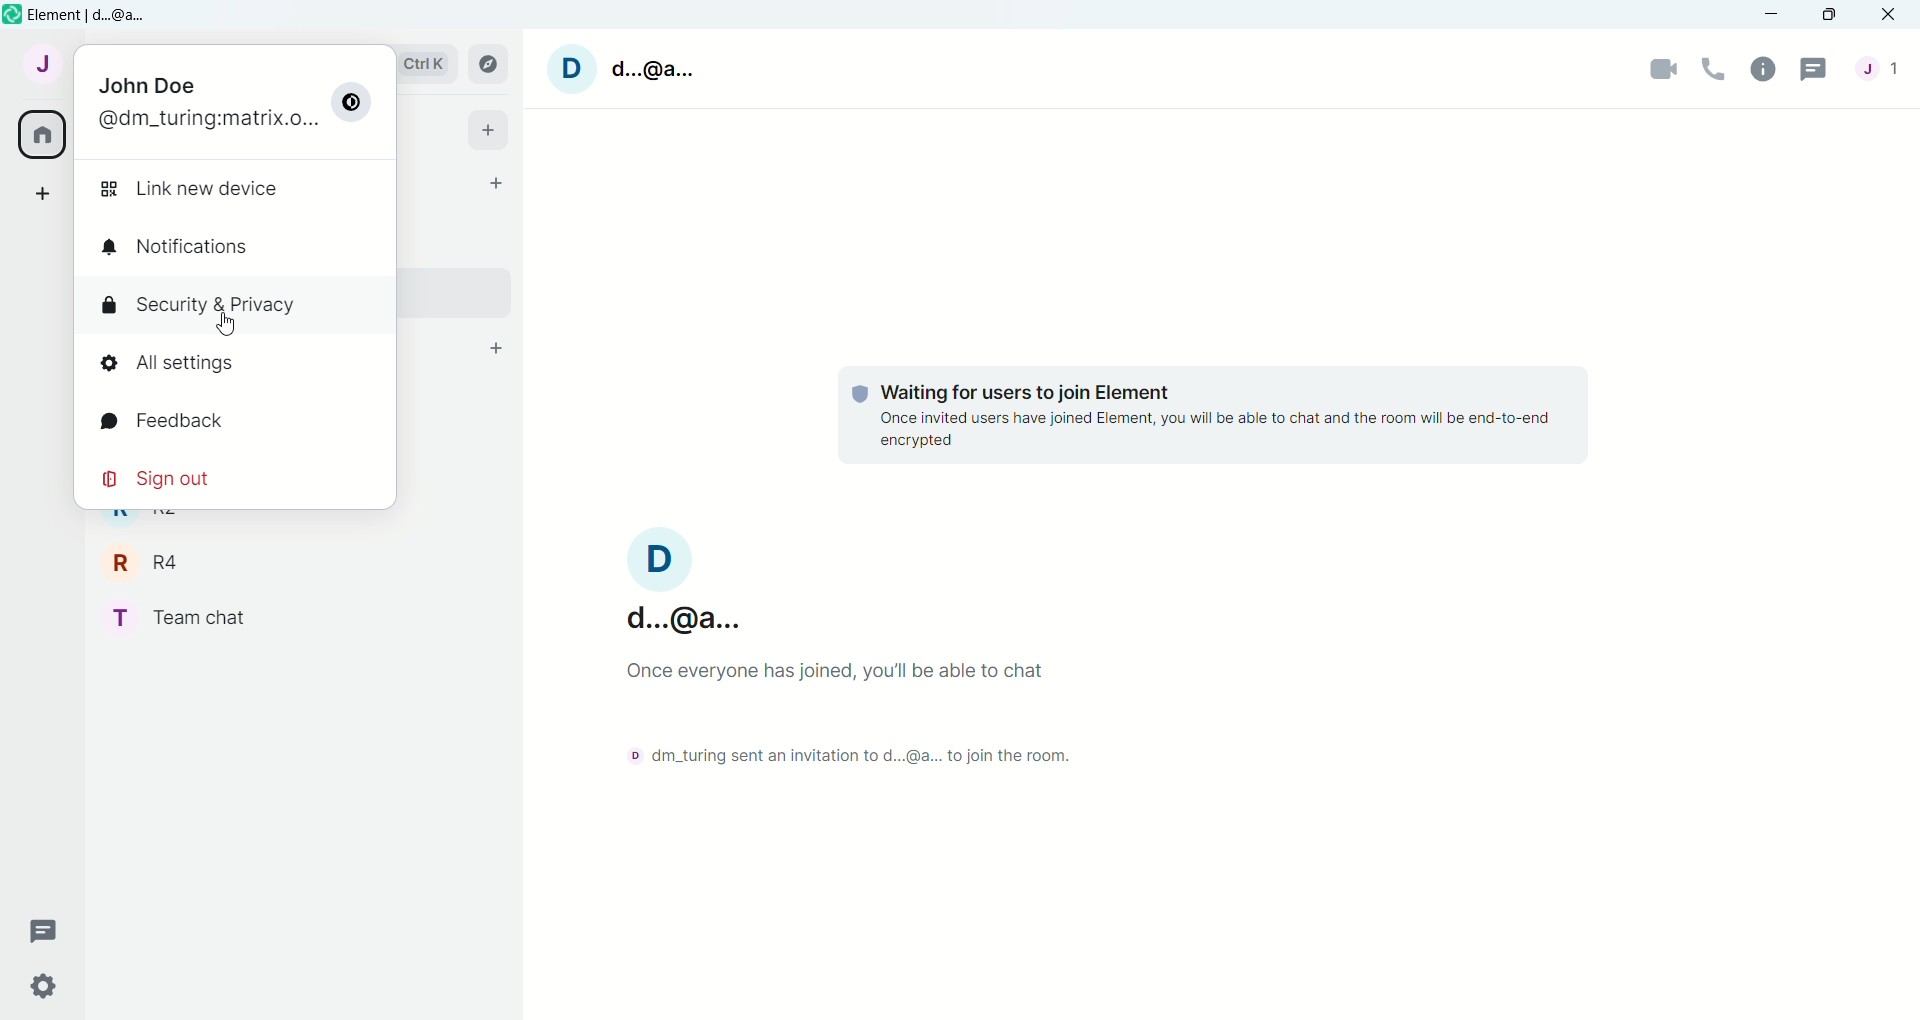  Describe the element at coordinates (182, 619) in the screenshot. I see `T Team chat` at that location.